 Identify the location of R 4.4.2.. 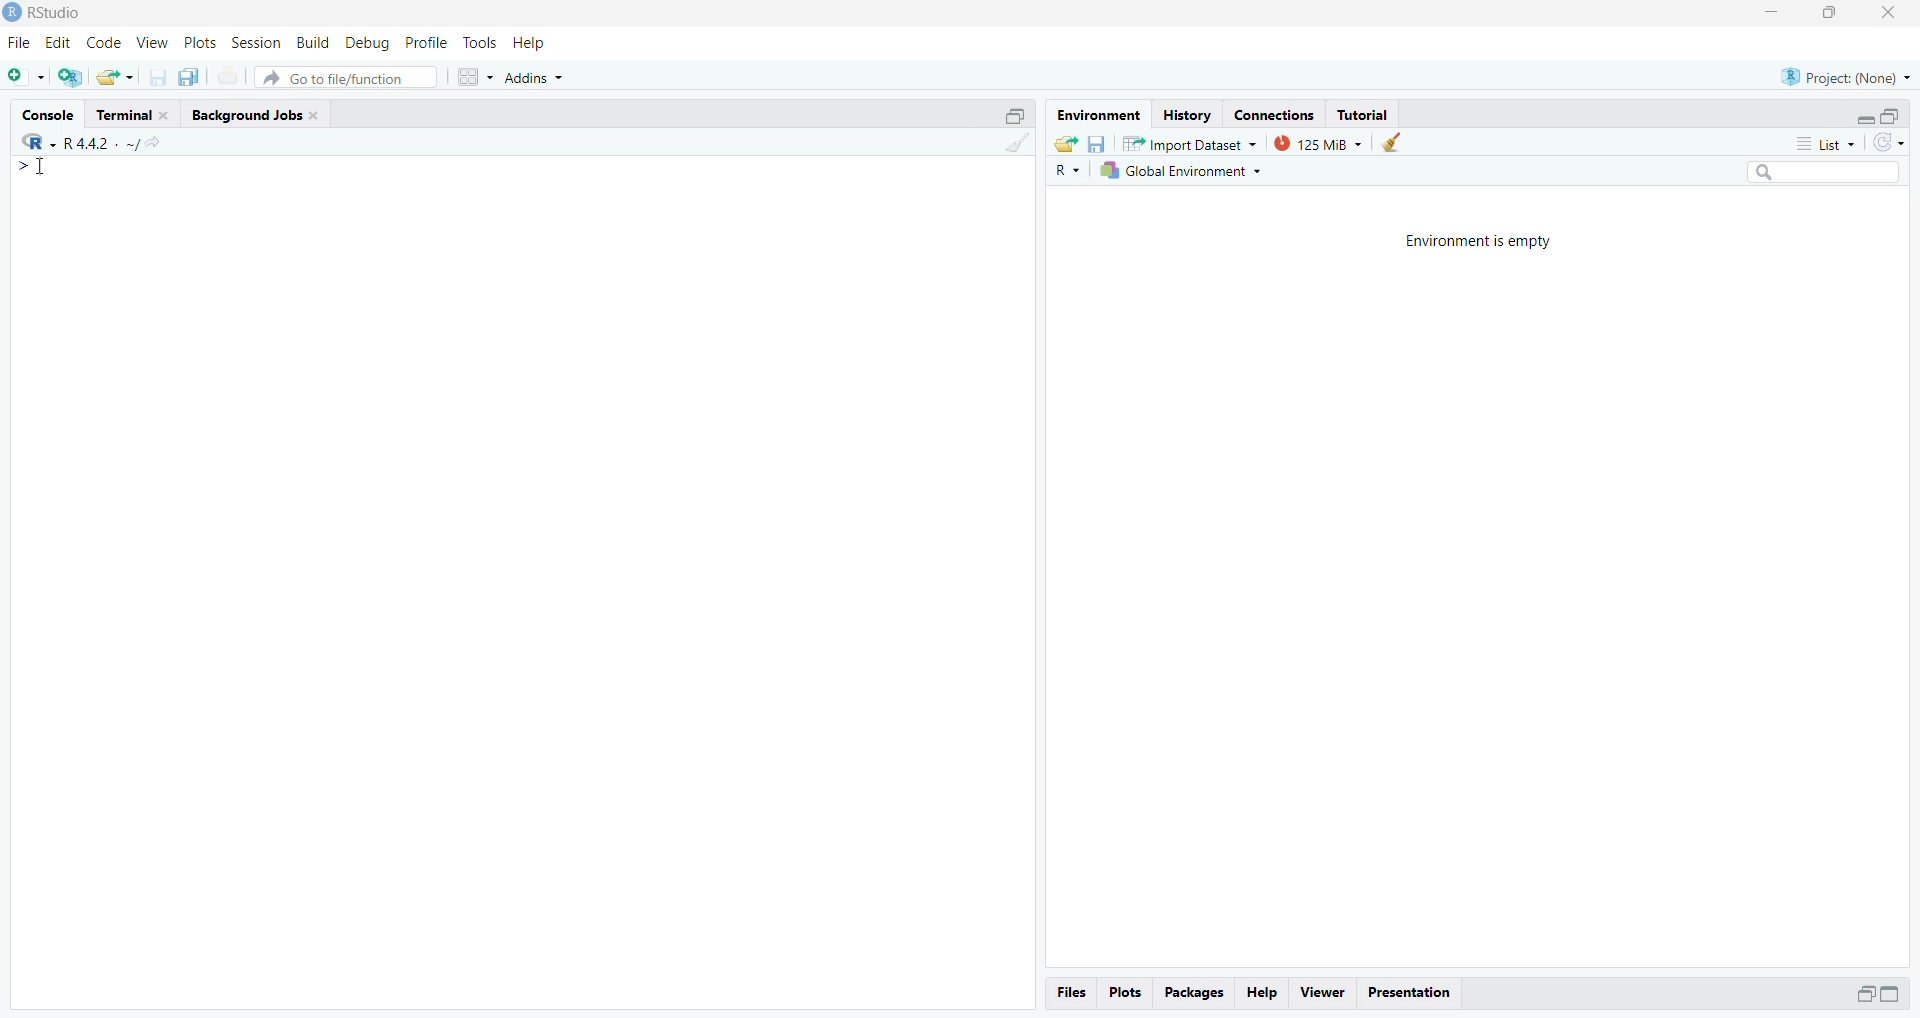
(68, 142).